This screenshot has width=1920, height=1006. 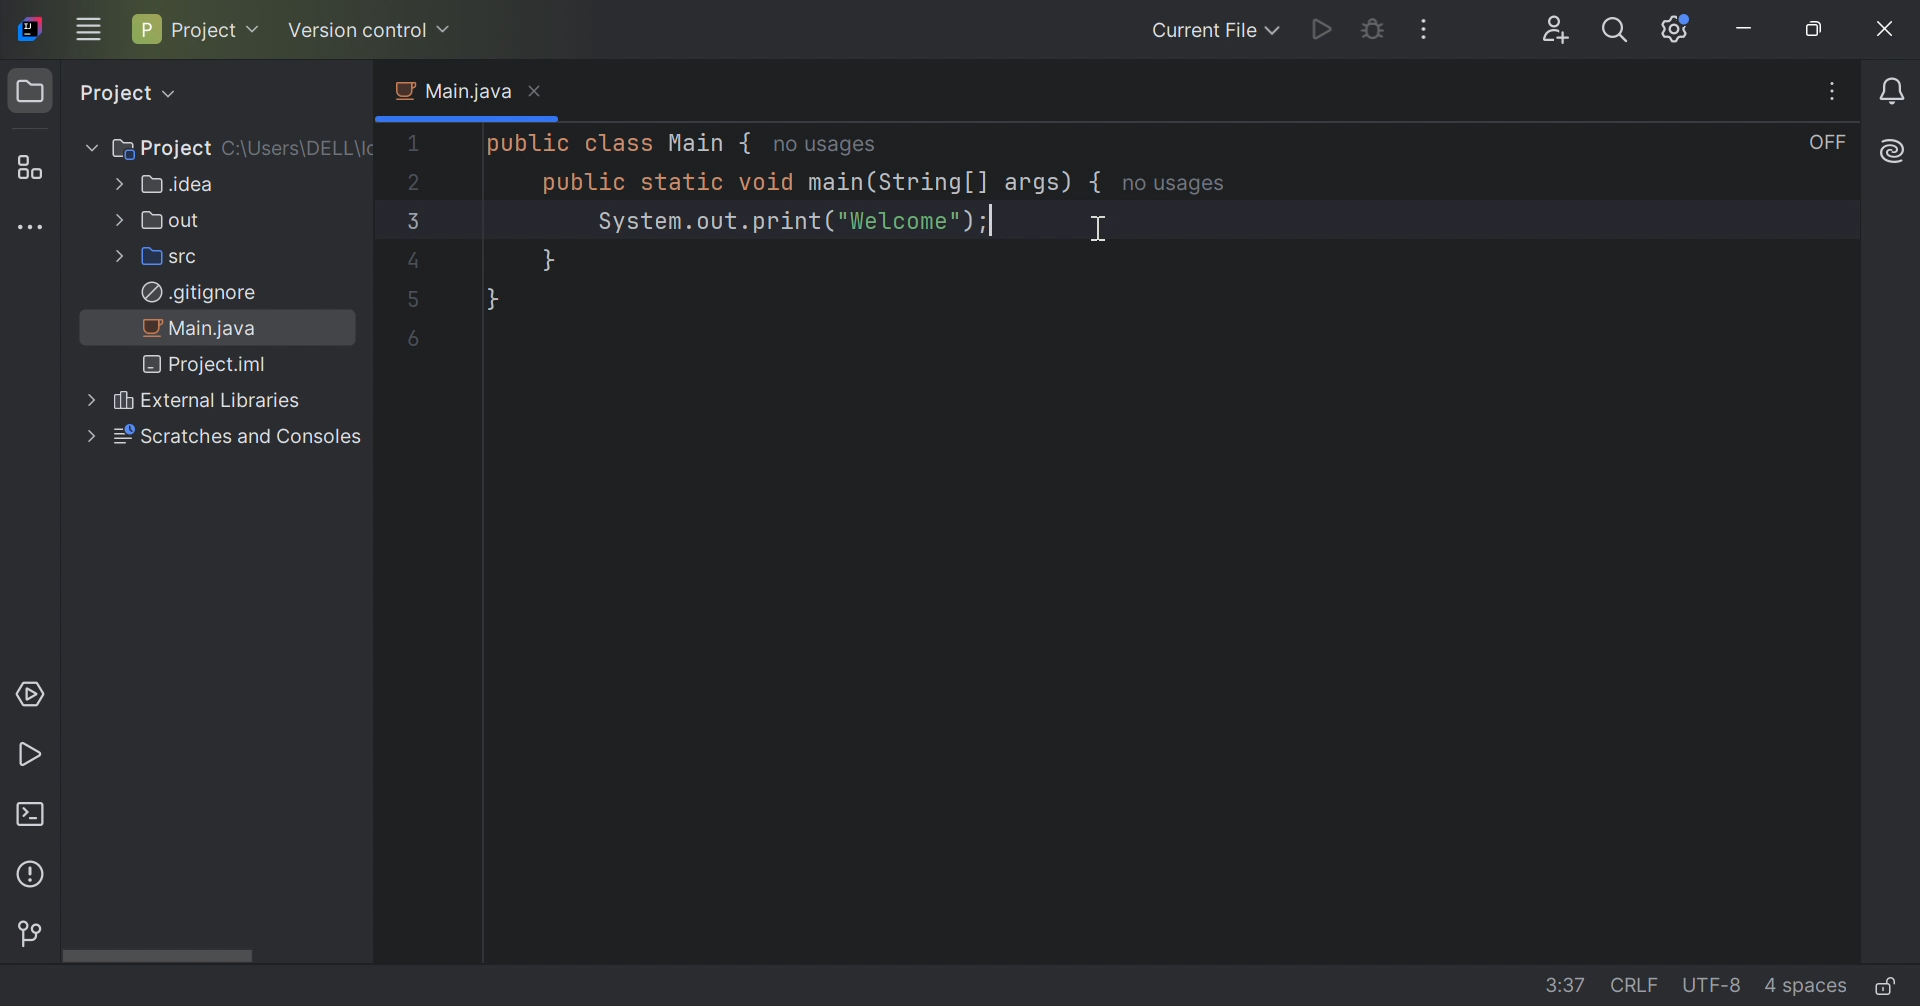 I want to click on Version control, so click(x=370, y=30).